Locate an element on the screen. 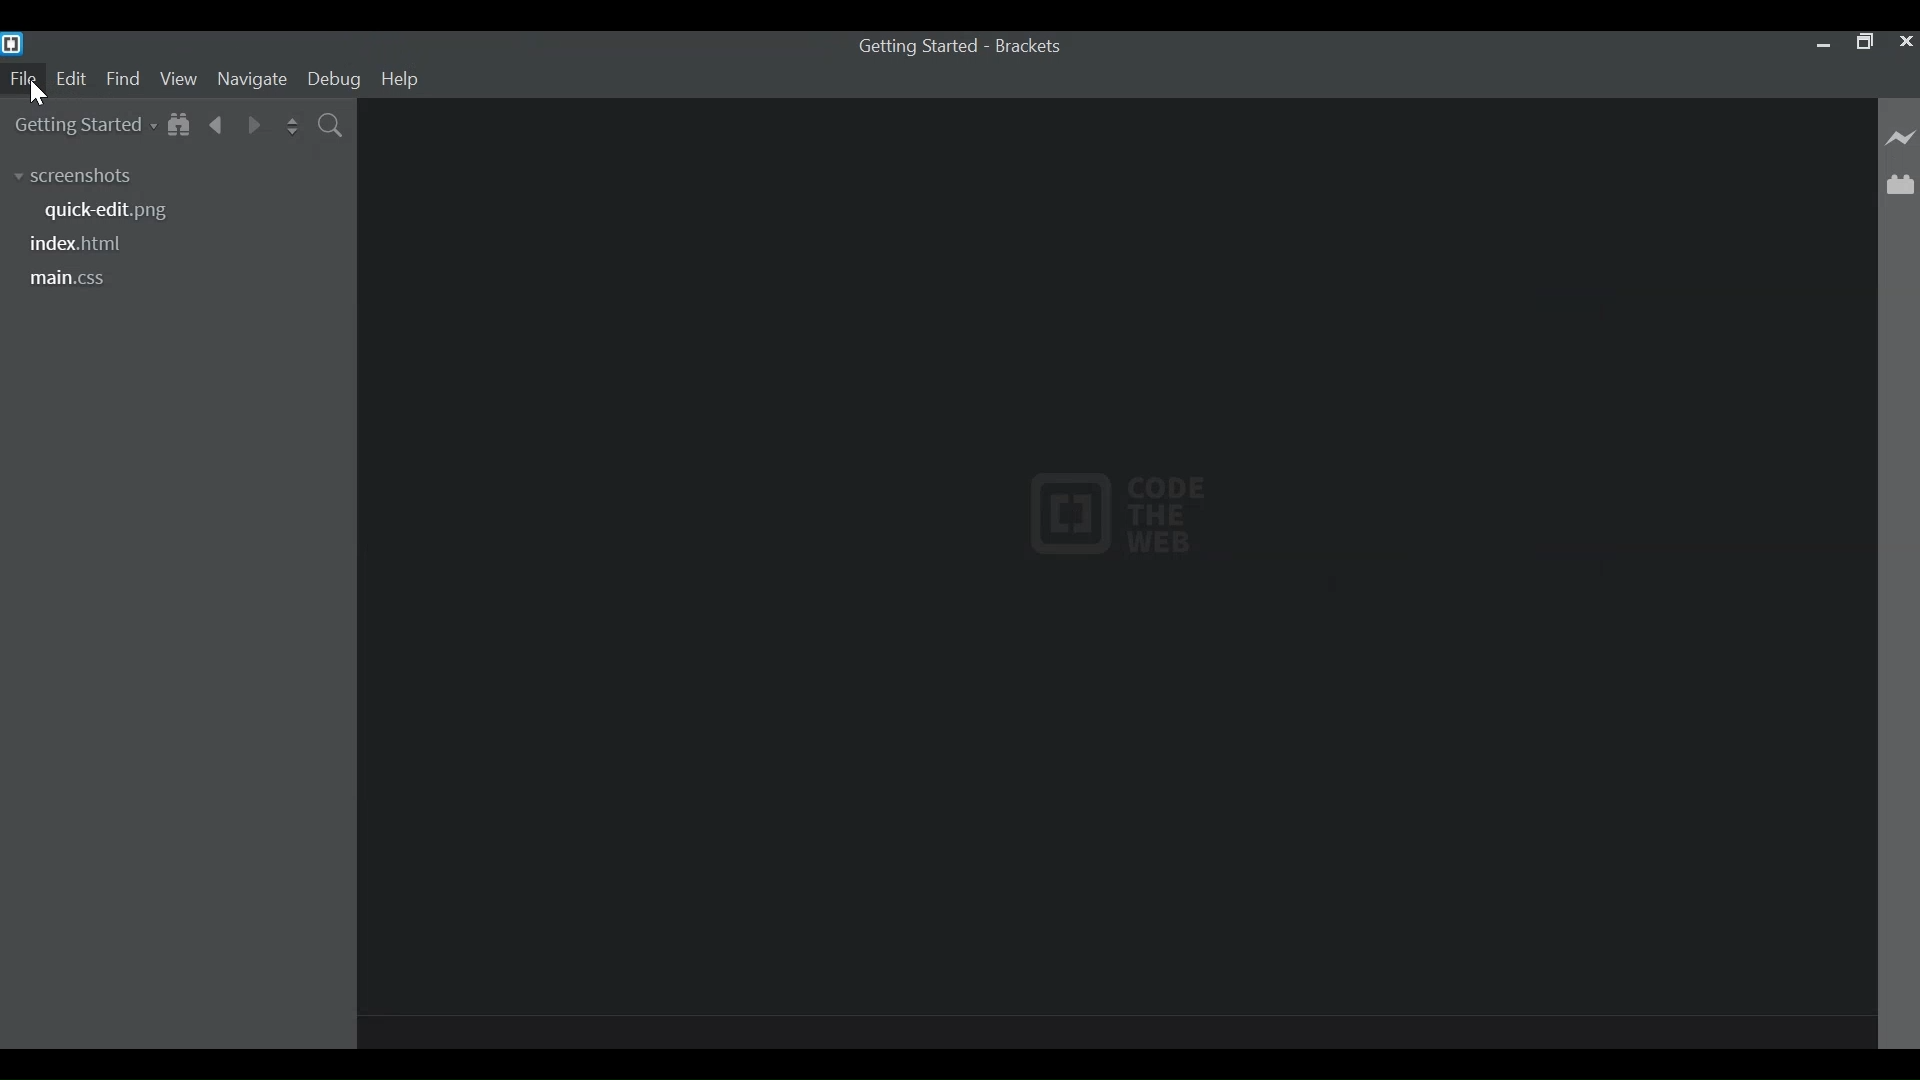 Image resolution: width=1920 pixels, height=1080 pixels. Help is located at coordinates (404, 80).